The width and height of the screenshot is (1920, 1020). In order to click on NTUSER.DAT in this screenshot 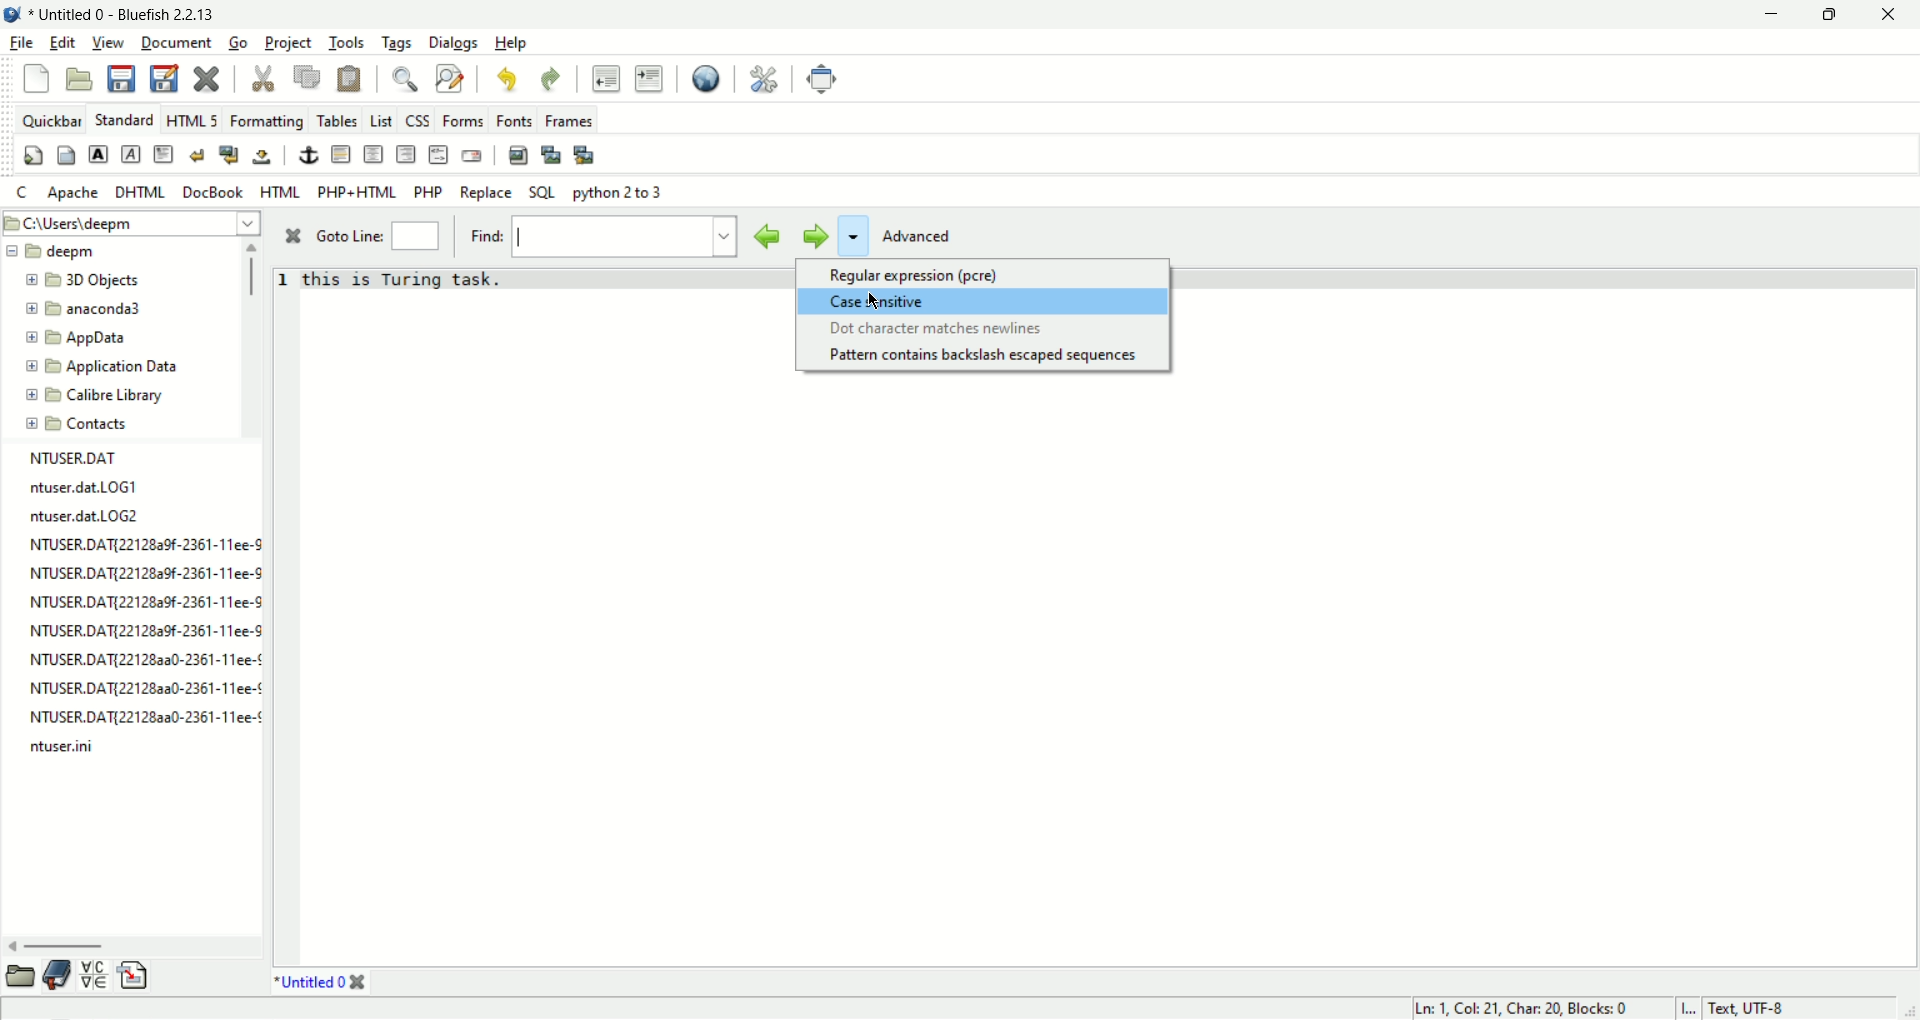, I will do `click(79, 458)`.